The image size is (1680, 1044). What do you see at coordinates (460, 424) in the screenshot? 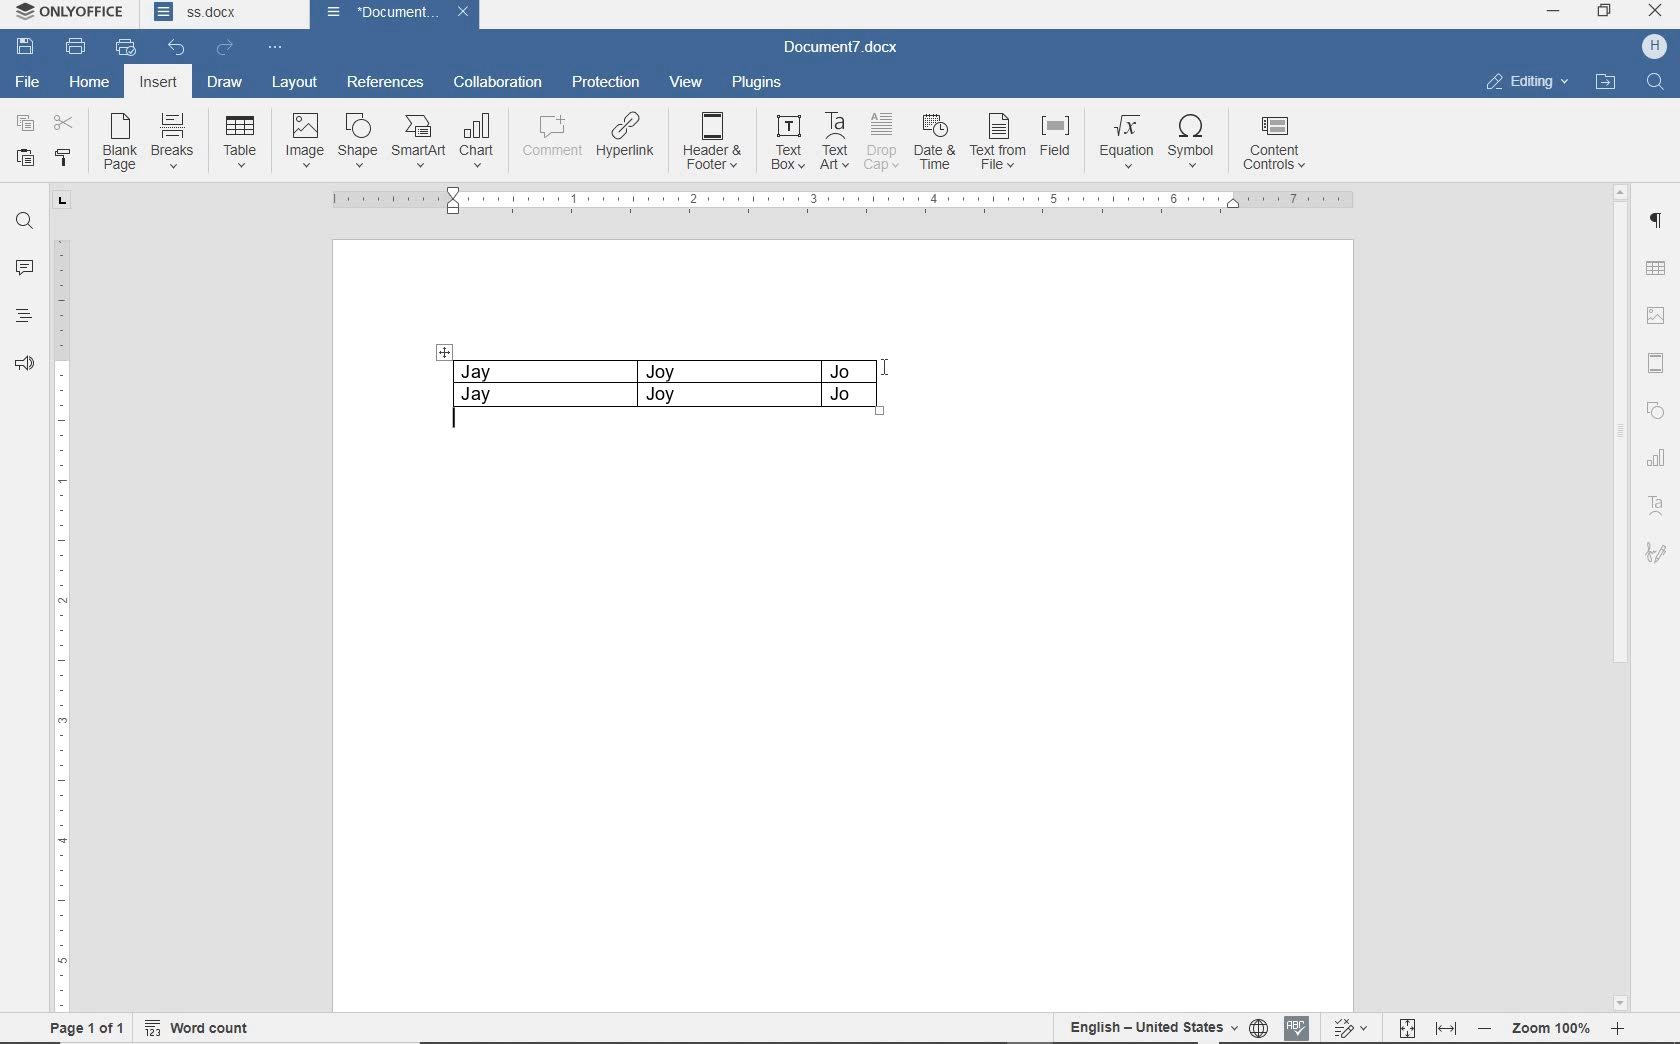
I see `typing text` at bounding box center [460, 424].